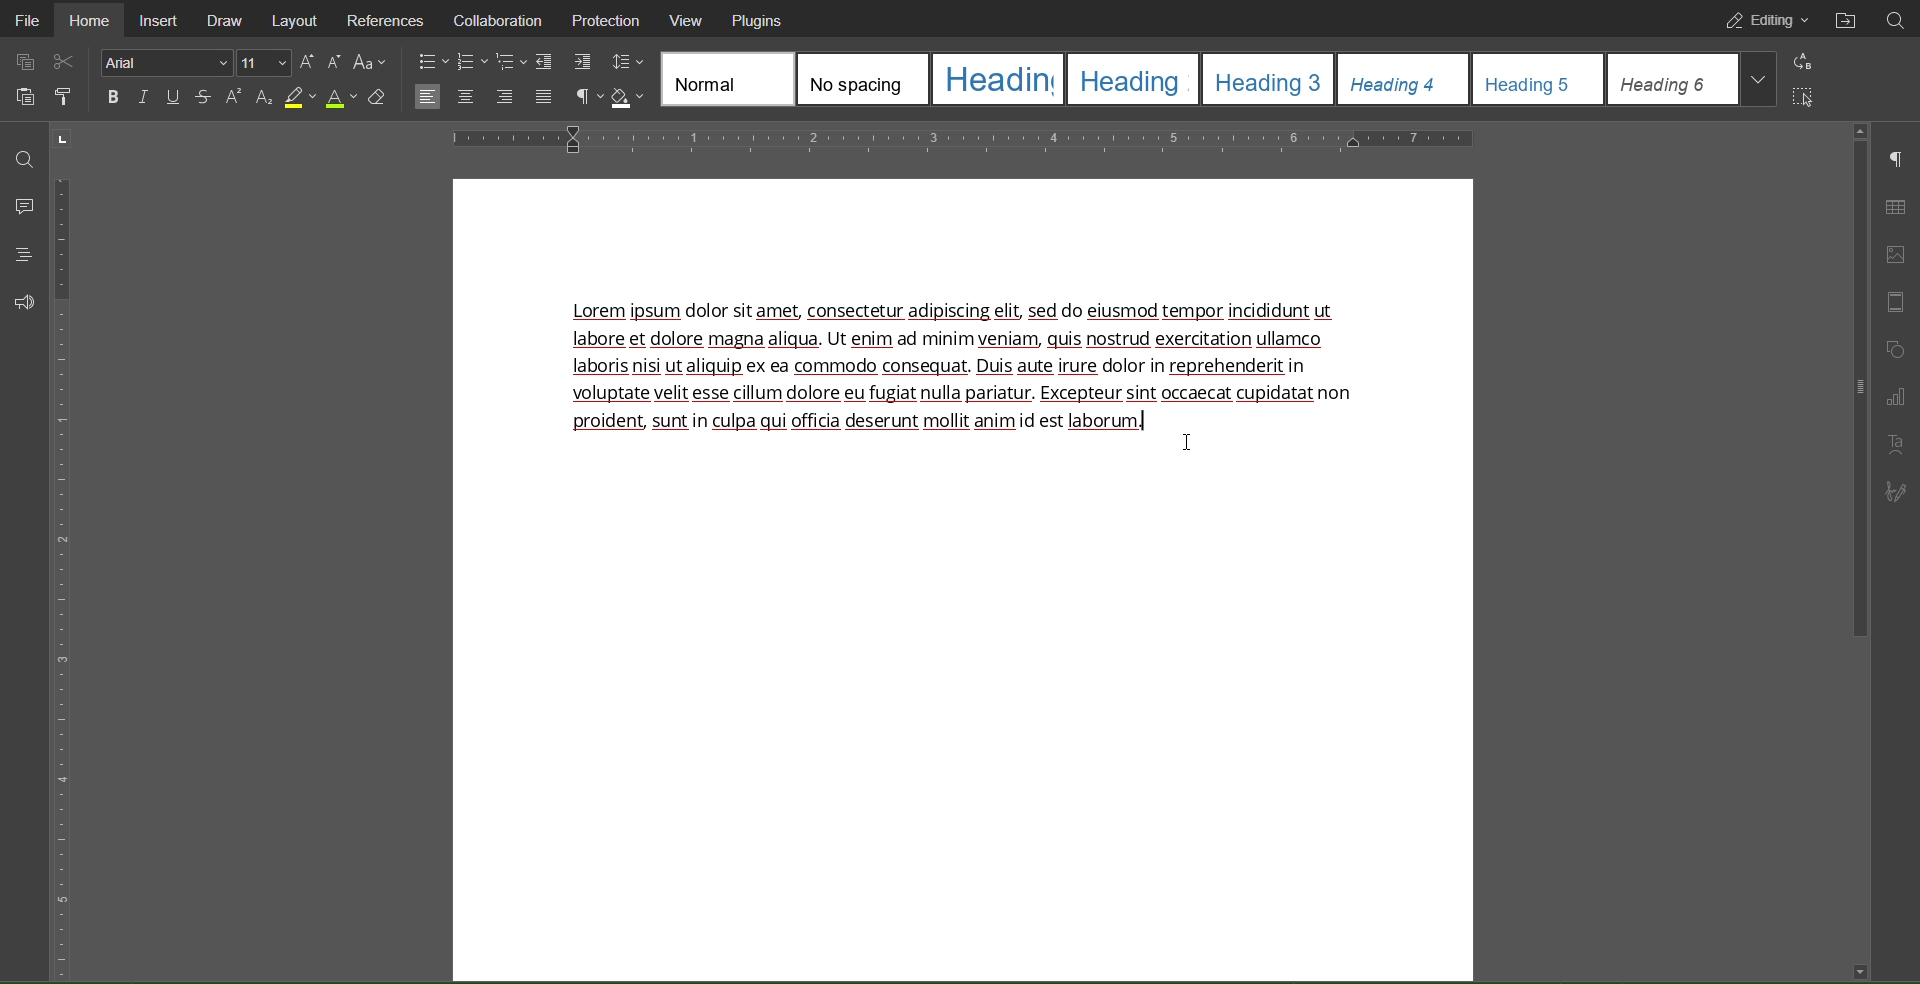 Image resolution: width=1920 pixels, height=984 pixels. I want to click on Word, so click(234, 98).